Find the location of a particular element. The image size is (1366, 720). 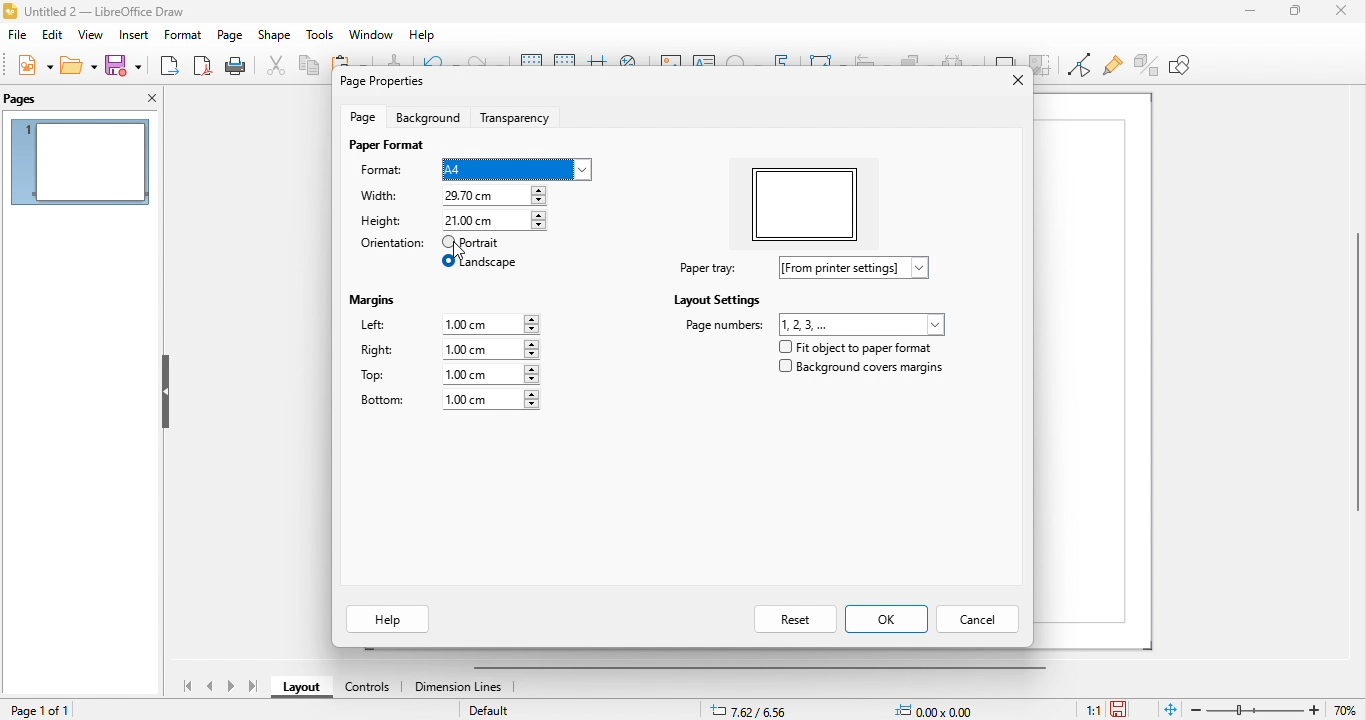

help is located at coordinates (388, 618).